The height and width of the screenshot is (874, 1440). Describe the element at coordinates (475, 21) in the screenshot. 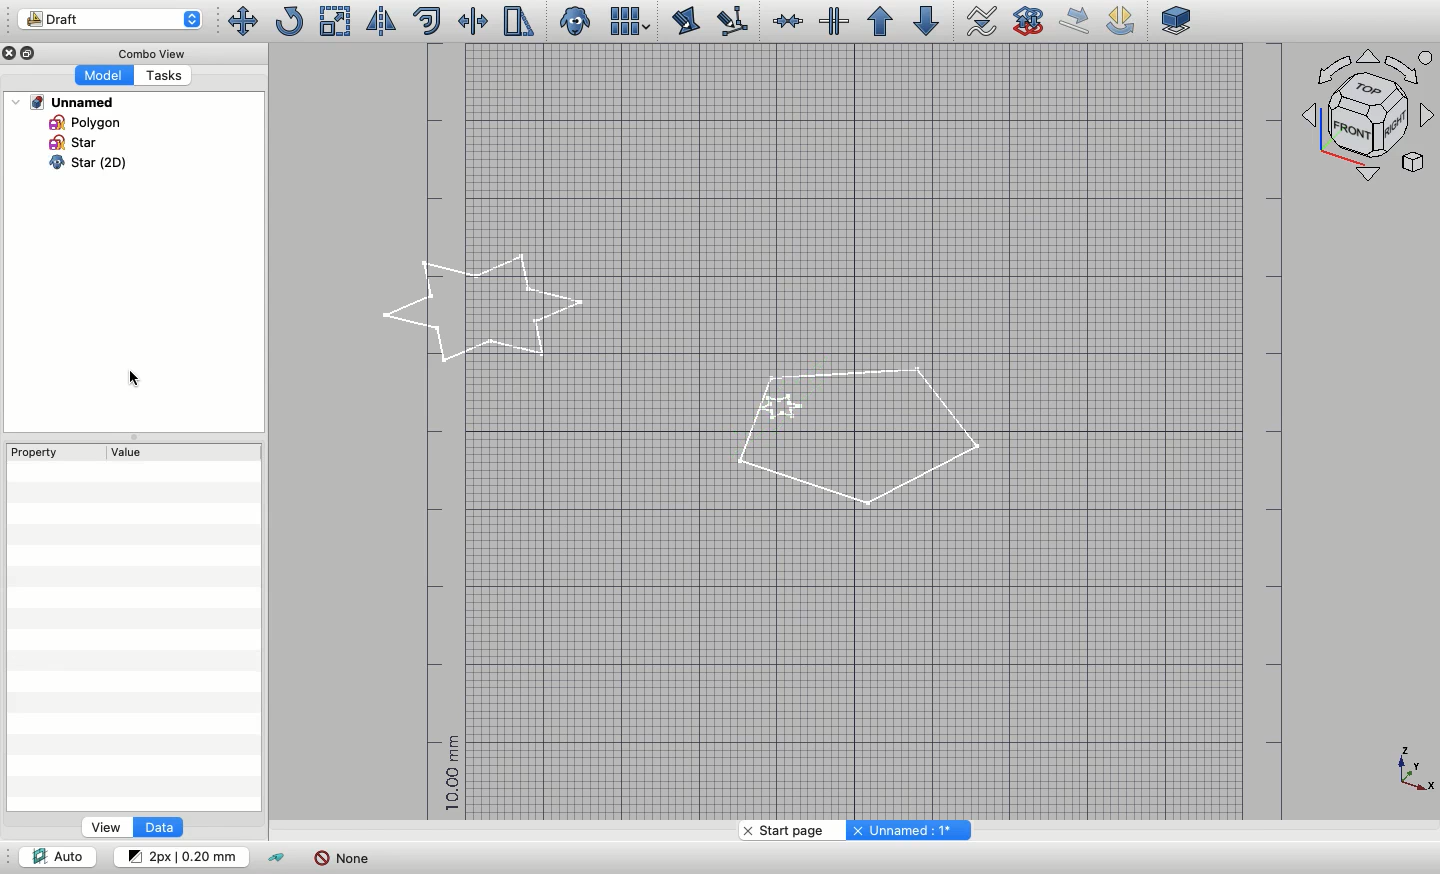

I see `Trimex` at that location.